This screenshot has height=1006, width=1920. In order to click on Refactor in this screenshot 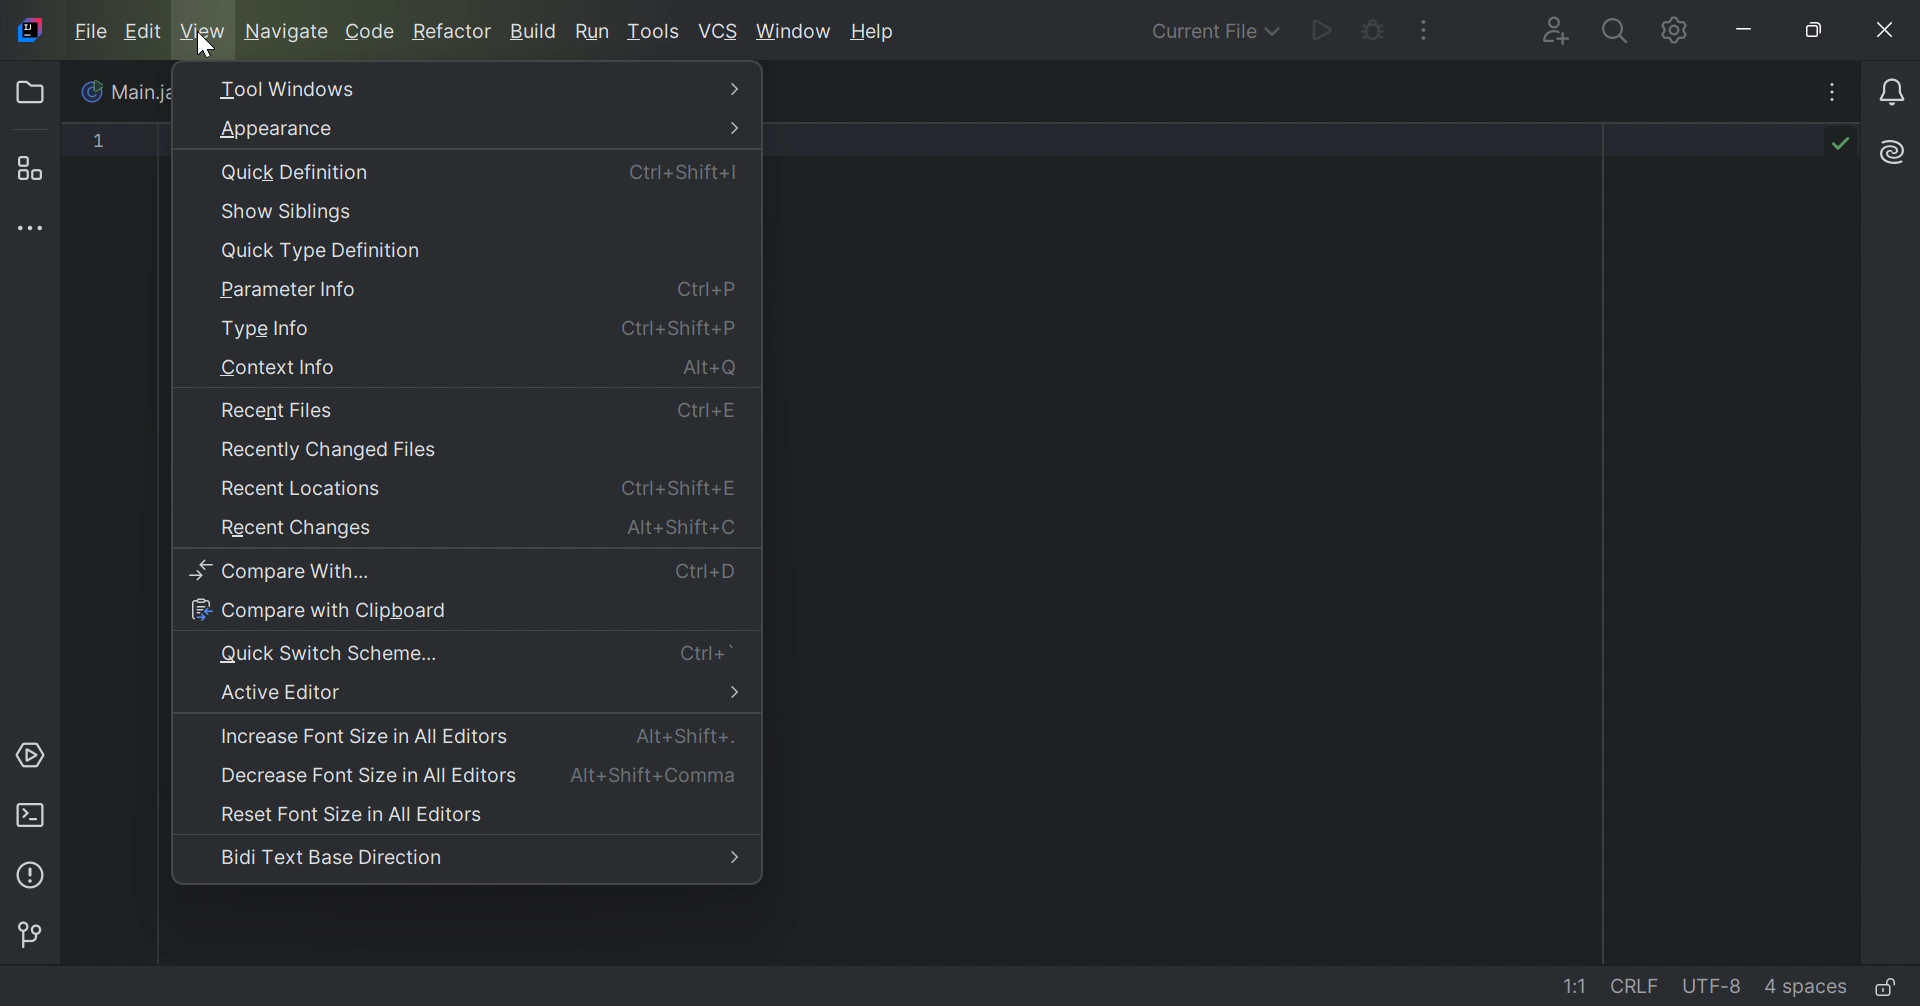, I will do `click(456, 33)`.